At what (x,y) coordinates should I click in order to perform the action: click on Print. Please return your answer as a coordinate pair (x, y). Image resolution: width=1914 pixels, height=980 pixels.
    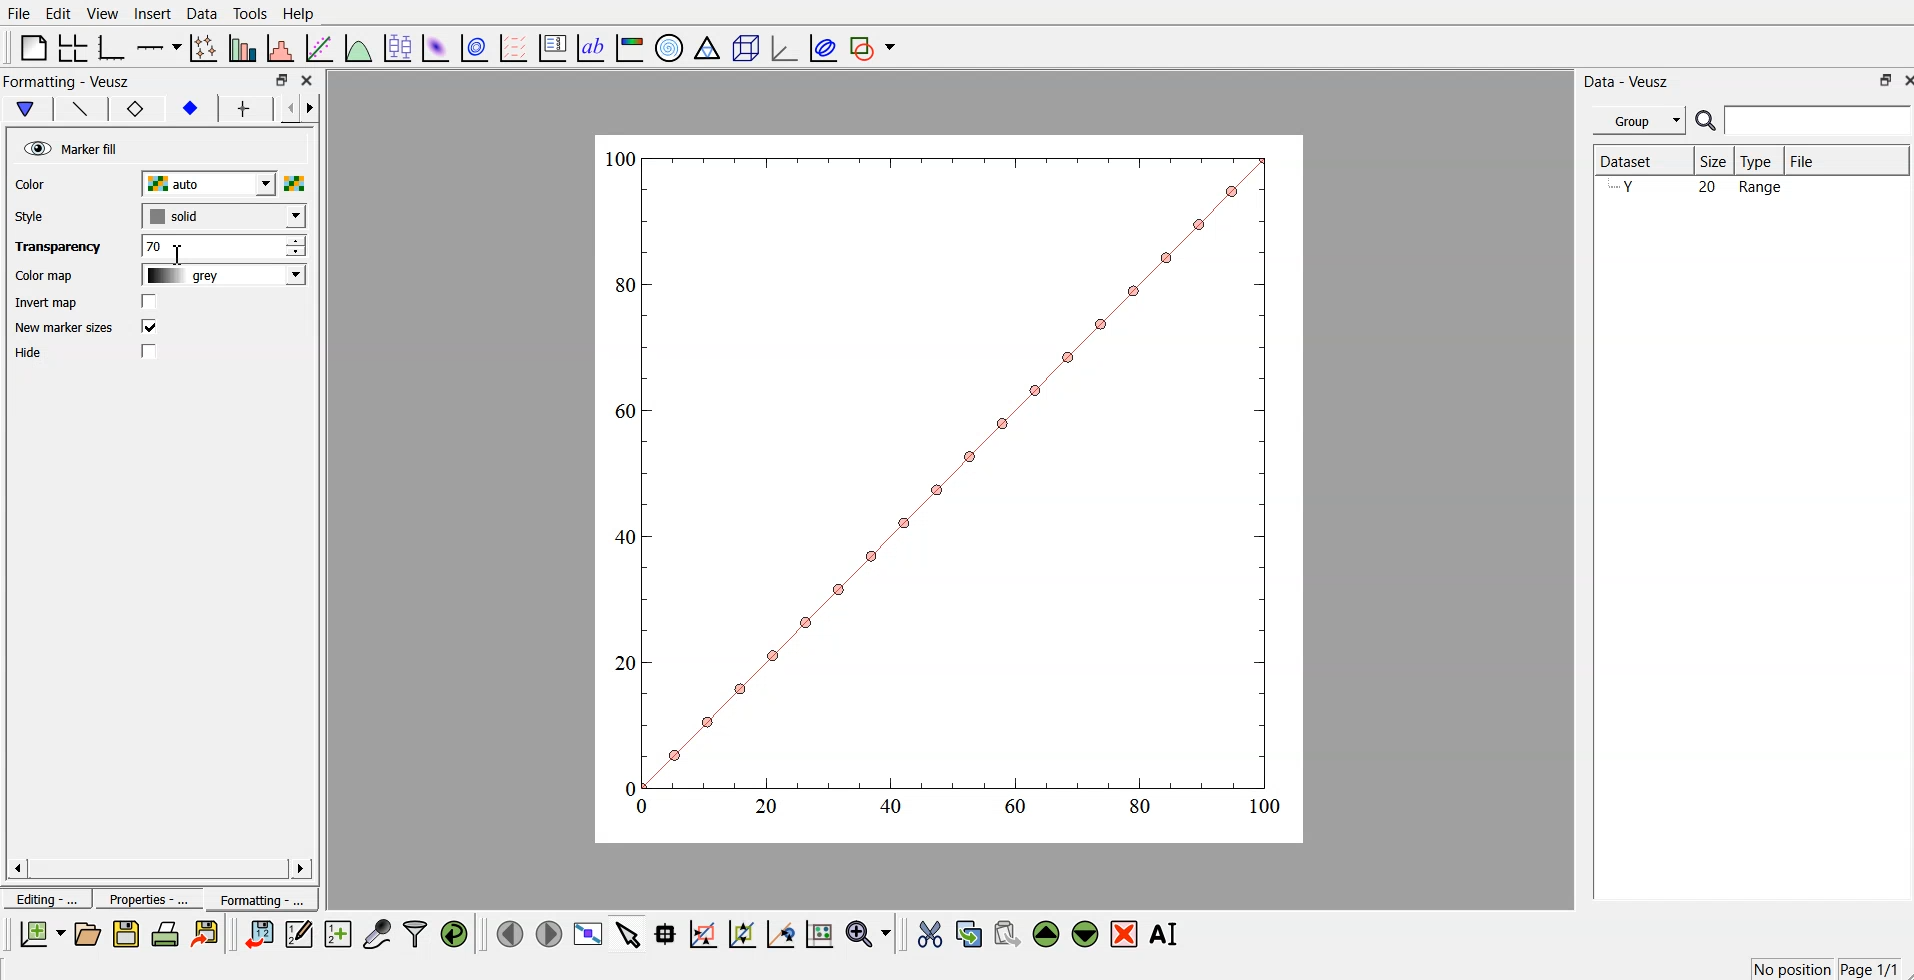
    Looking at the image, I should click on (166, 934).